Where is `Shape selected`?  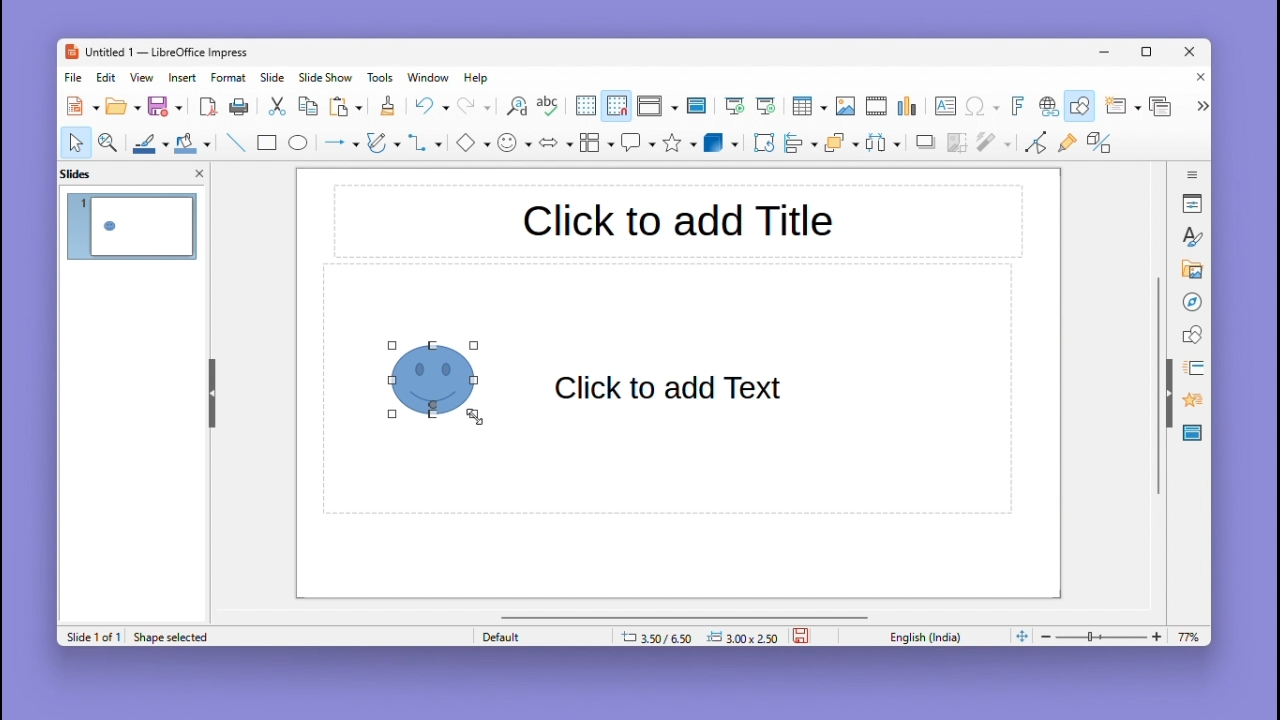 Shape selected is located at coordinates (175, 636).